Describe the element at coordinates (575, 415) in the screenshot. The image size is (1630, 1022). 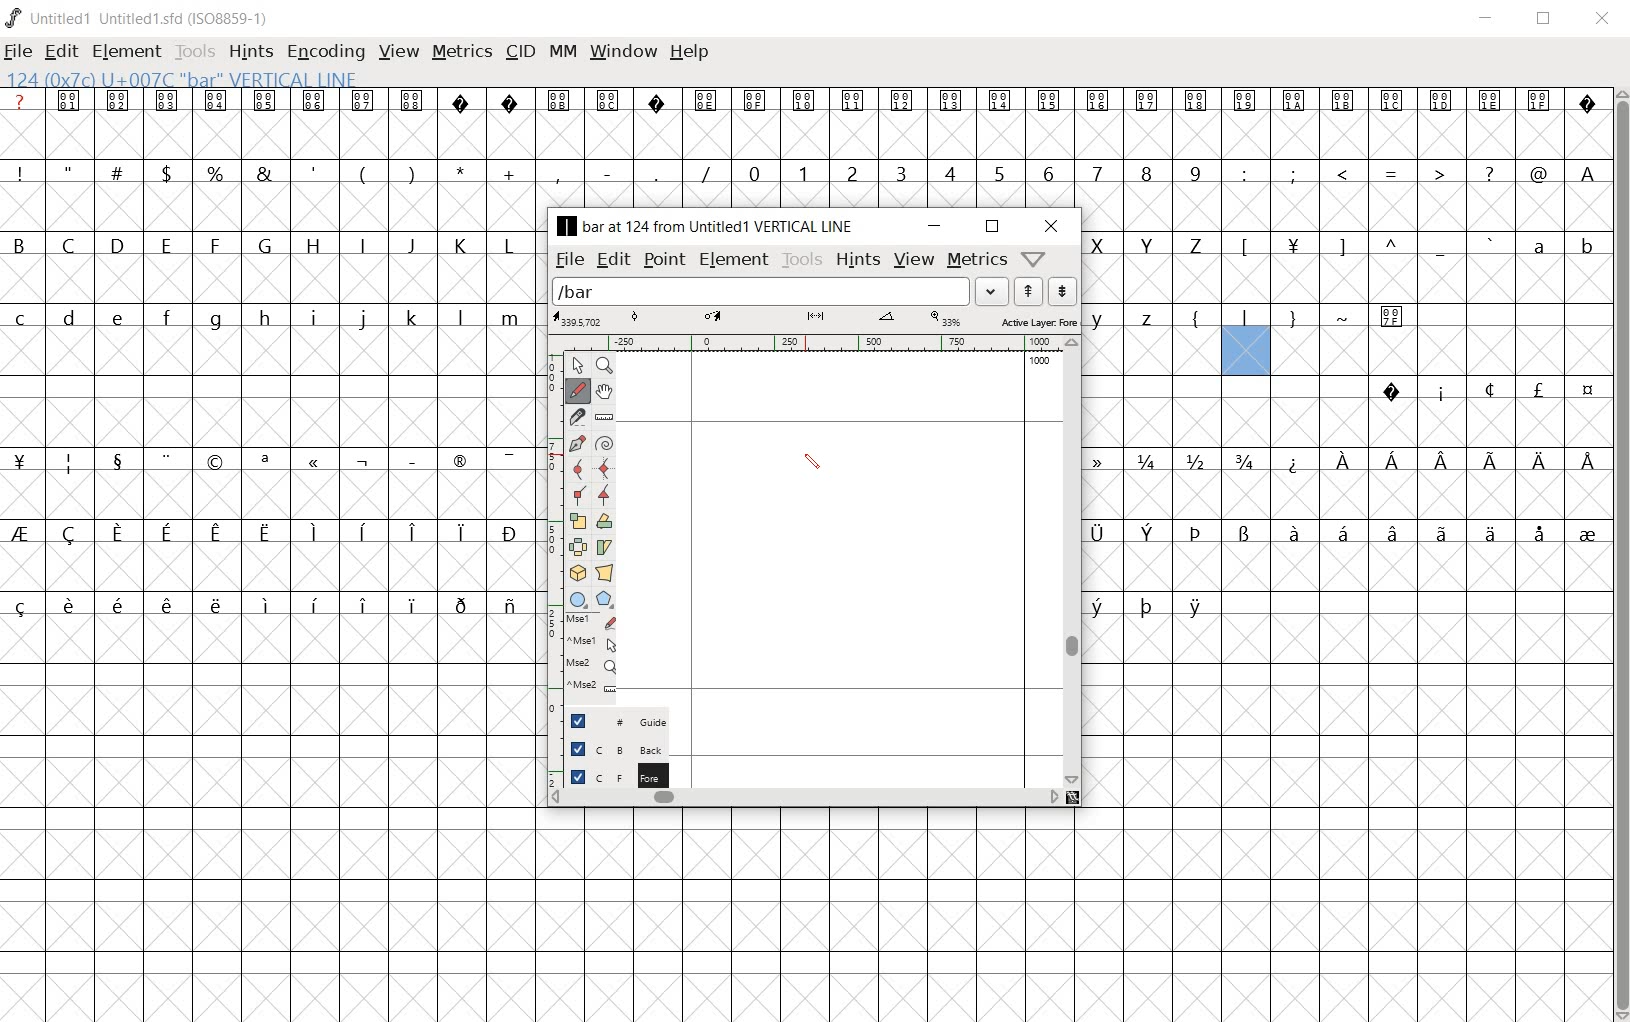
I see `cut splines in two` at that location.